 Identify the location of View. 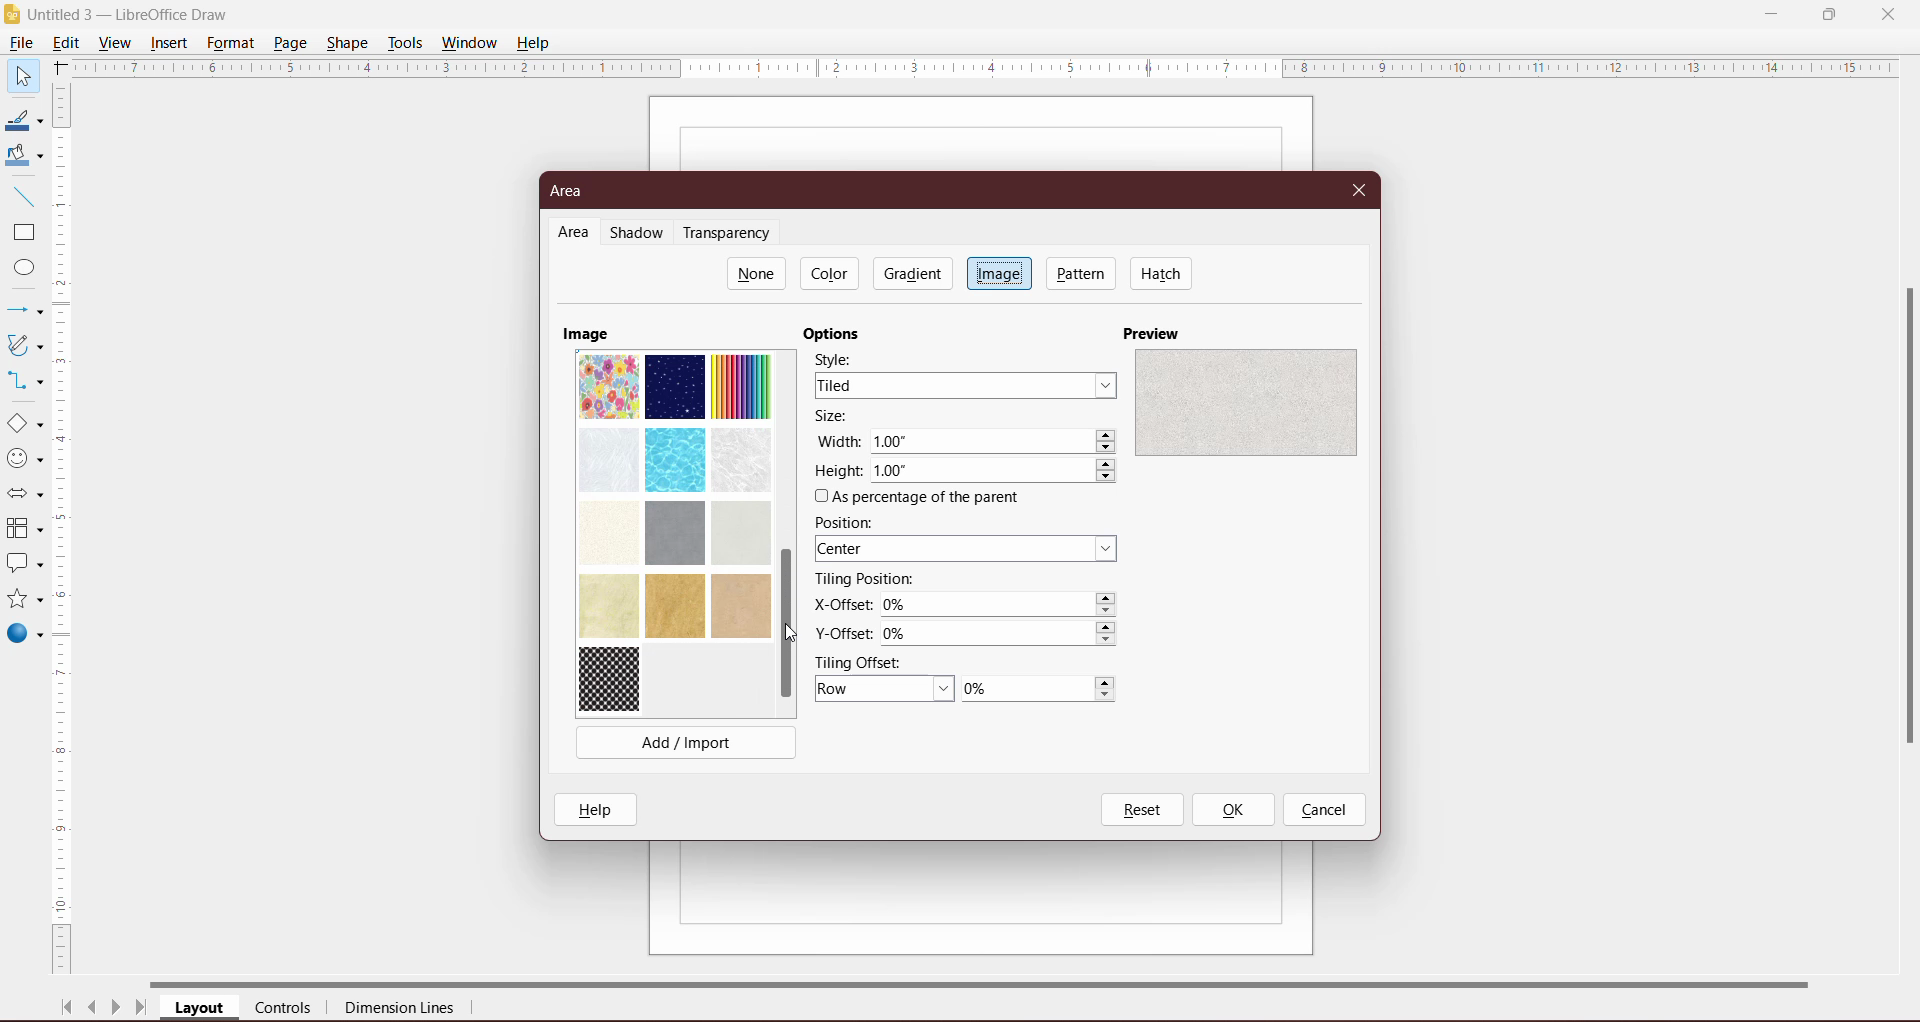
(116, 42).